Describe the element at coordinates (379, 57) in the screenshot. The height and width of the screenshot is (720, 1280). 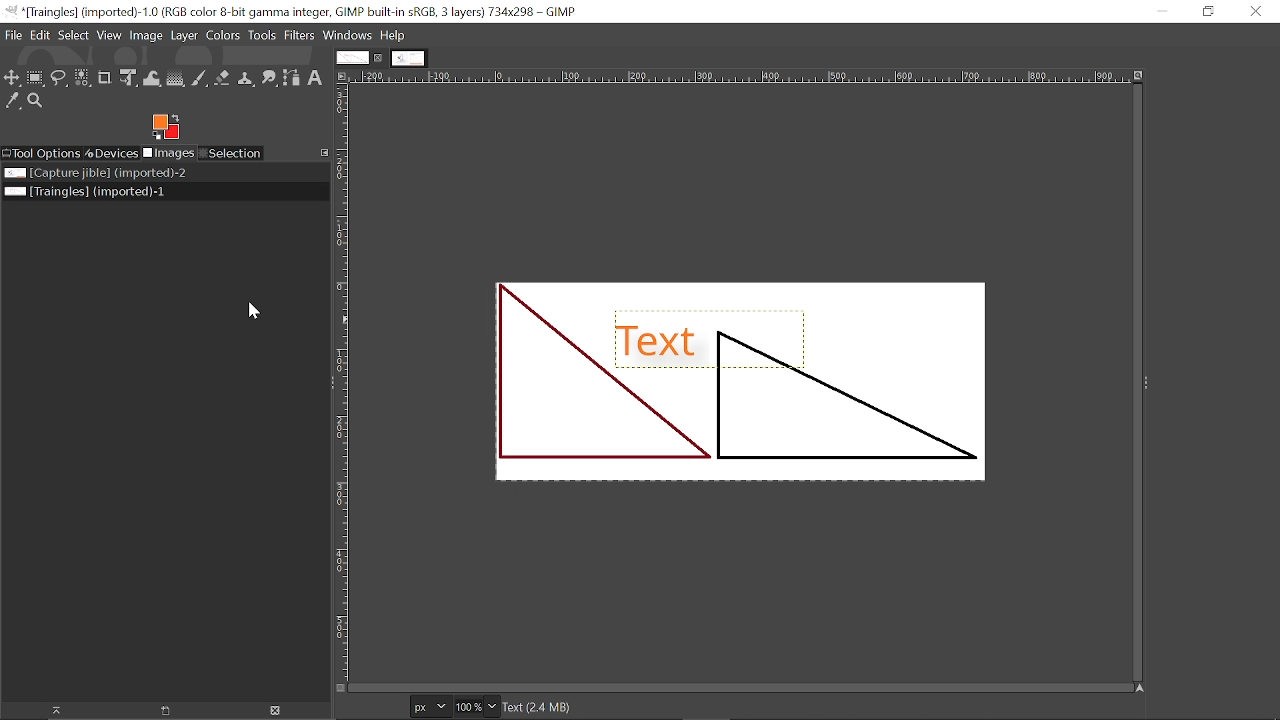
I see `Close current tab` at that location.